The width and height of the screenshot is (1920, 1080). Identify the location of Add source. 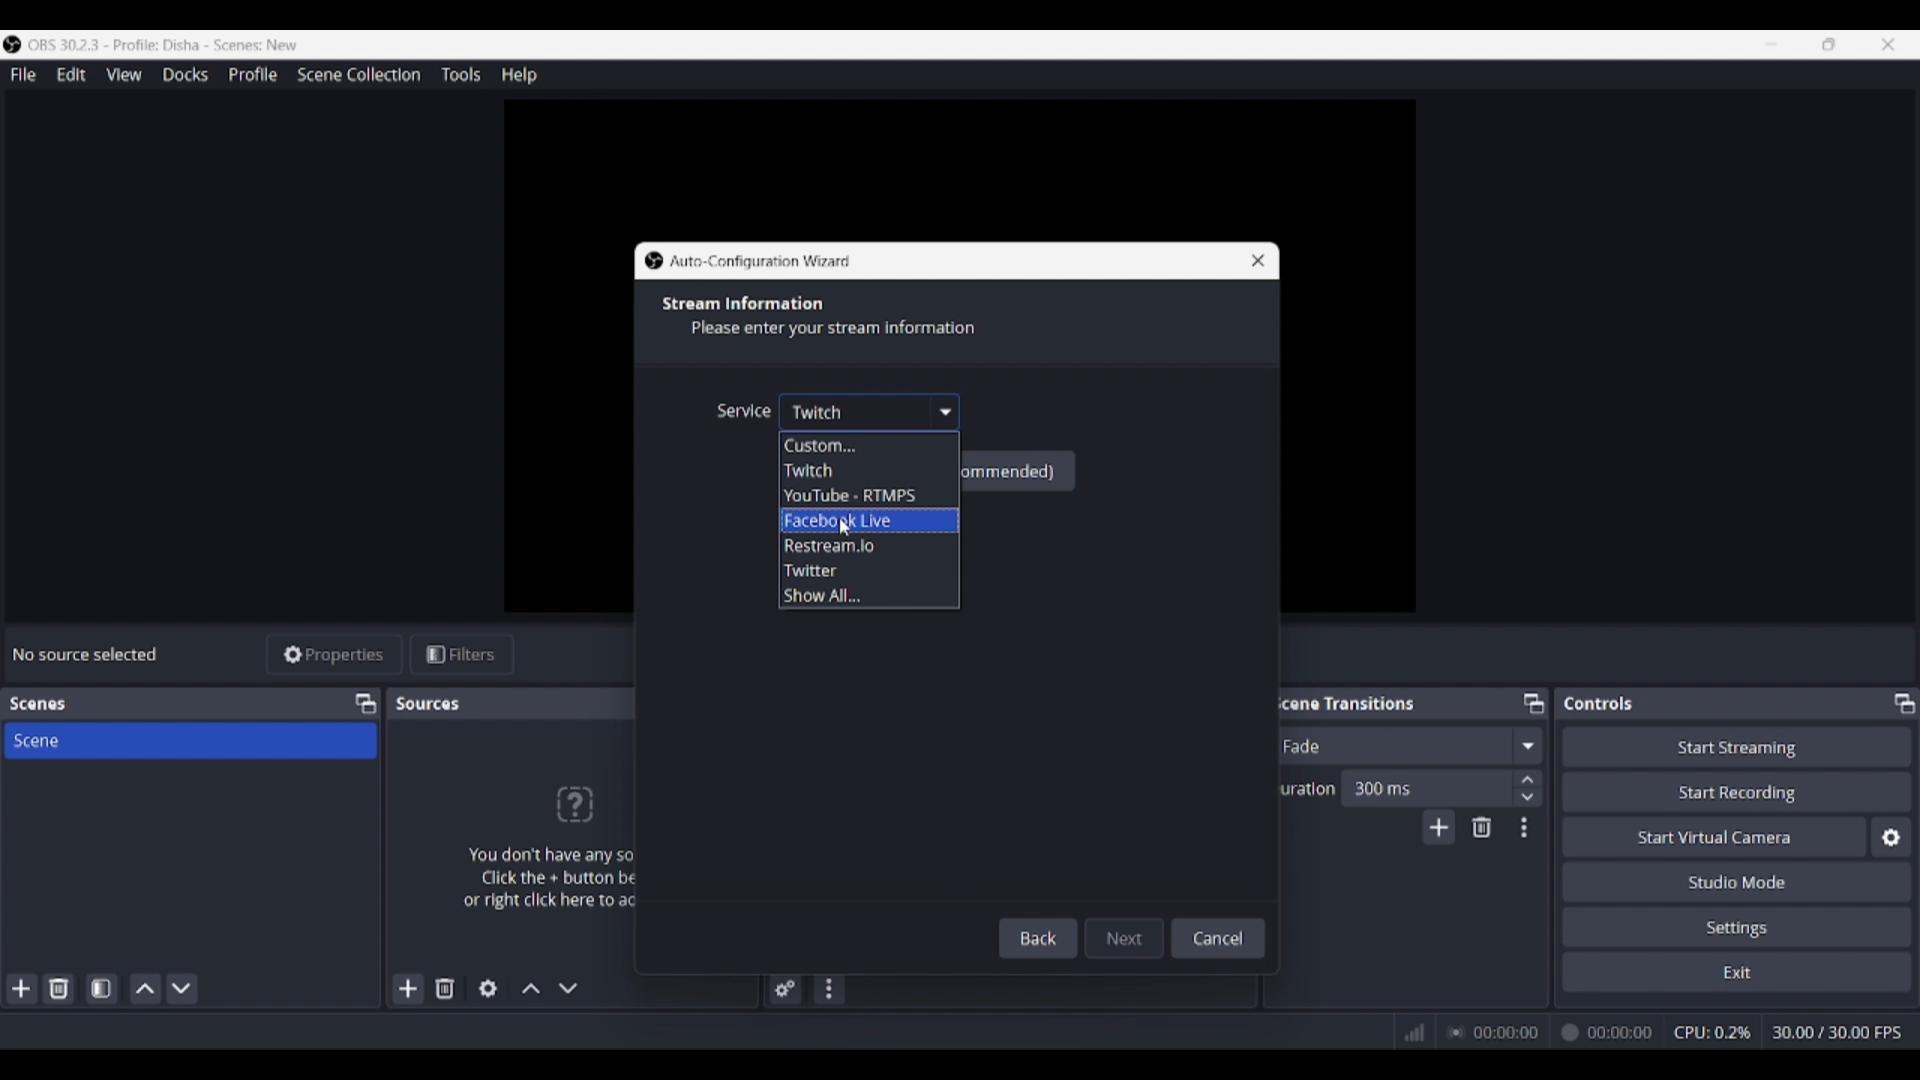
(409, 988).